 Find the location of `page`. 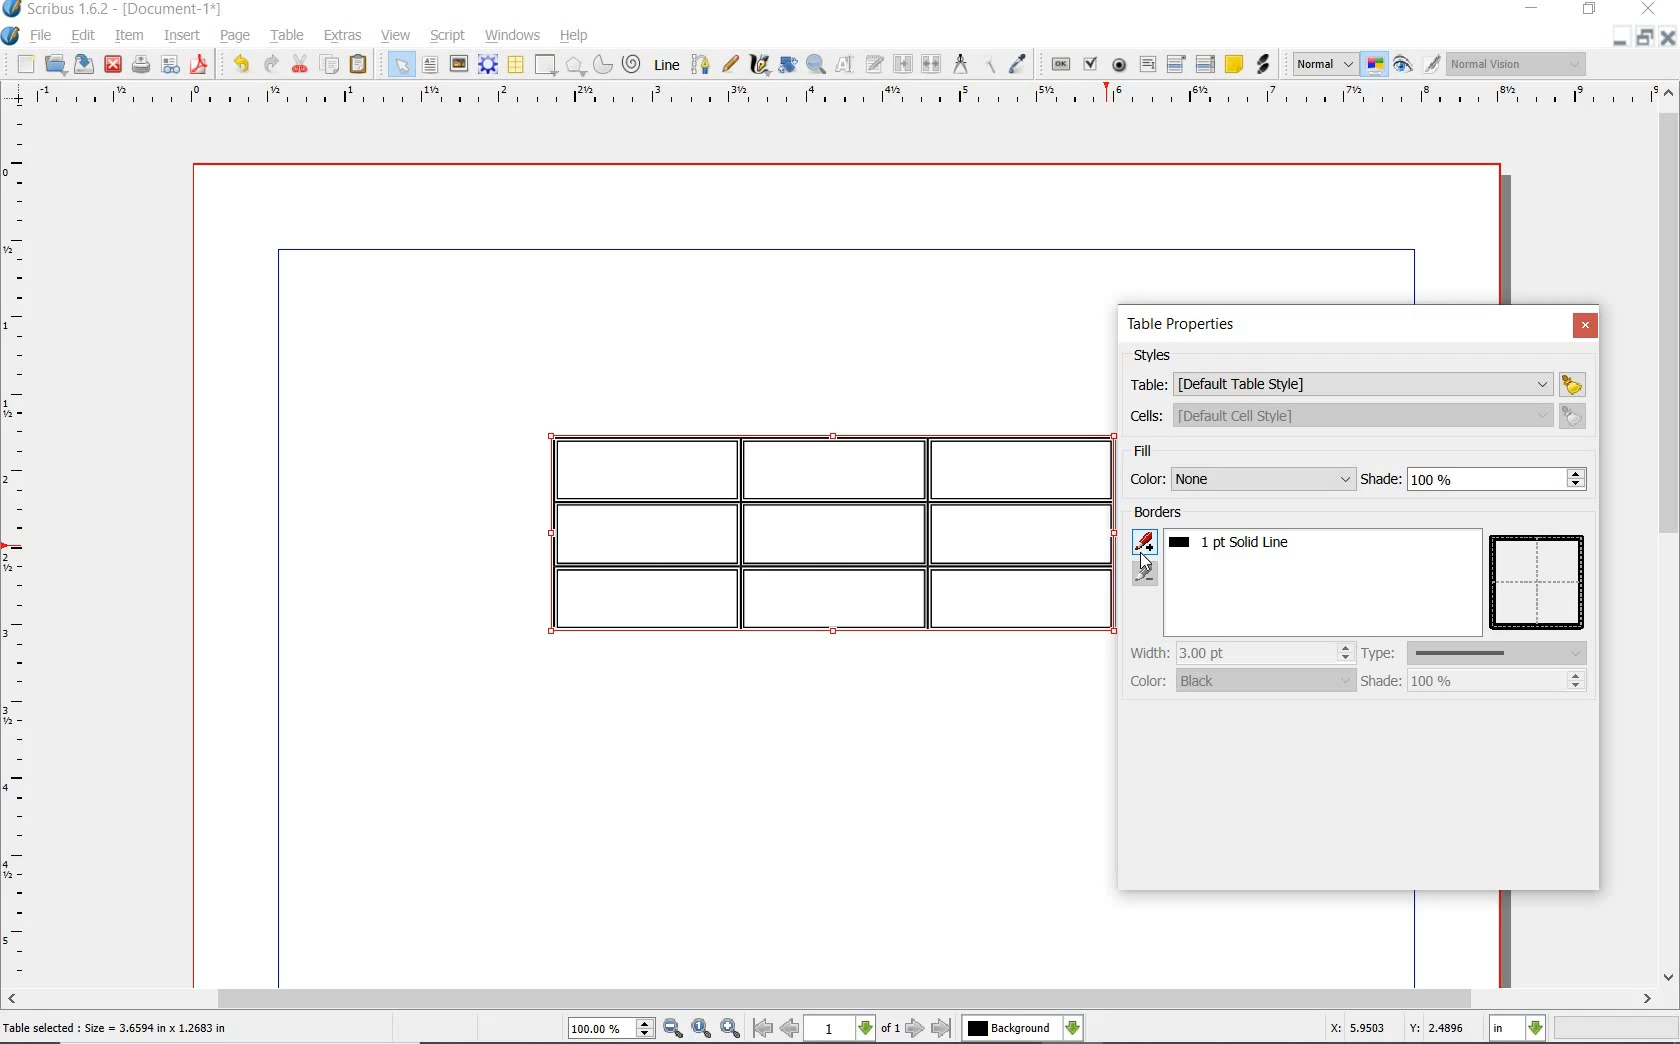

page is located at coordinates (236, 37).